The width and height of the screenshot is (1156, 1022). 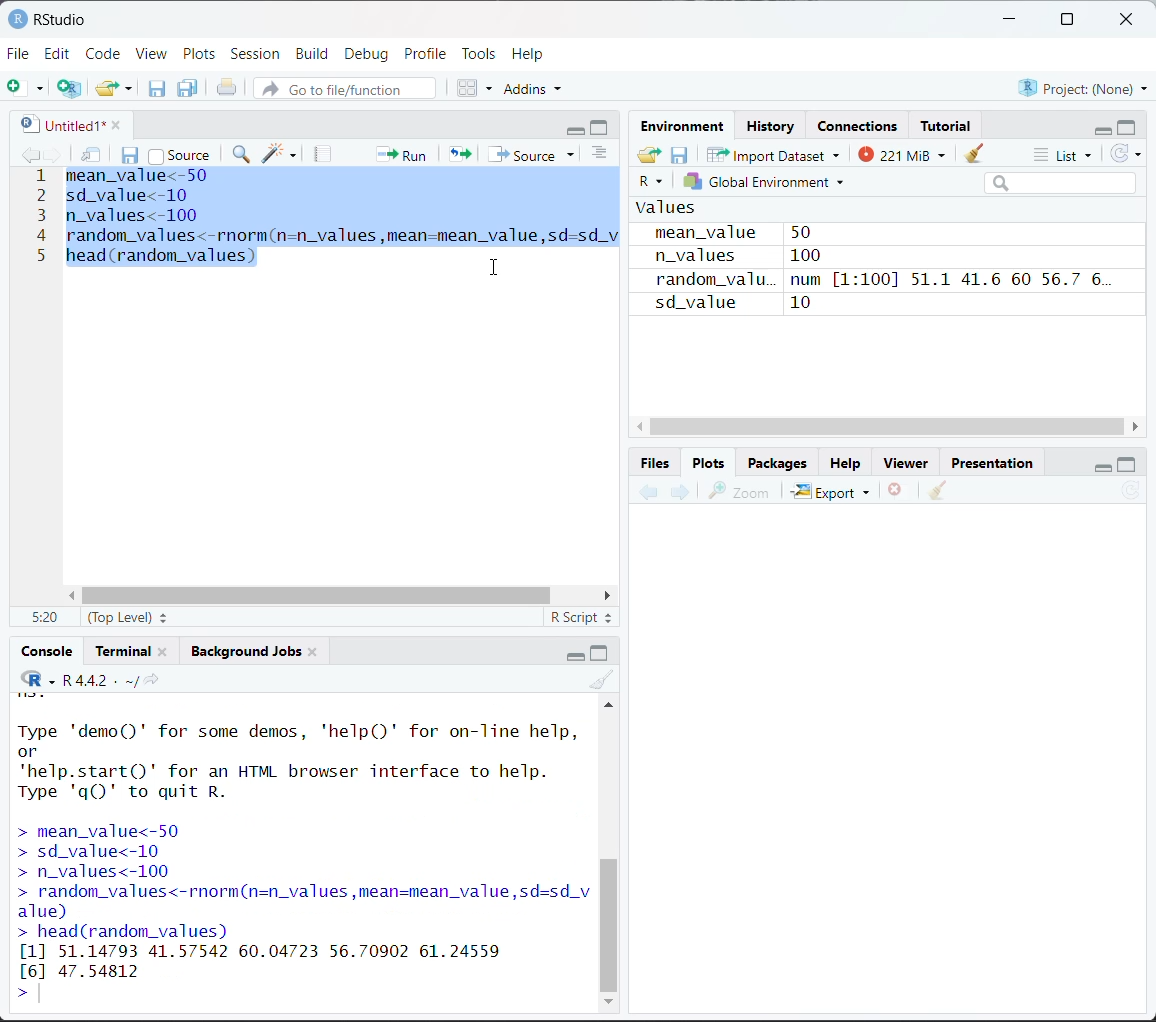 I want to click on Help, so click(x=845, y=465).